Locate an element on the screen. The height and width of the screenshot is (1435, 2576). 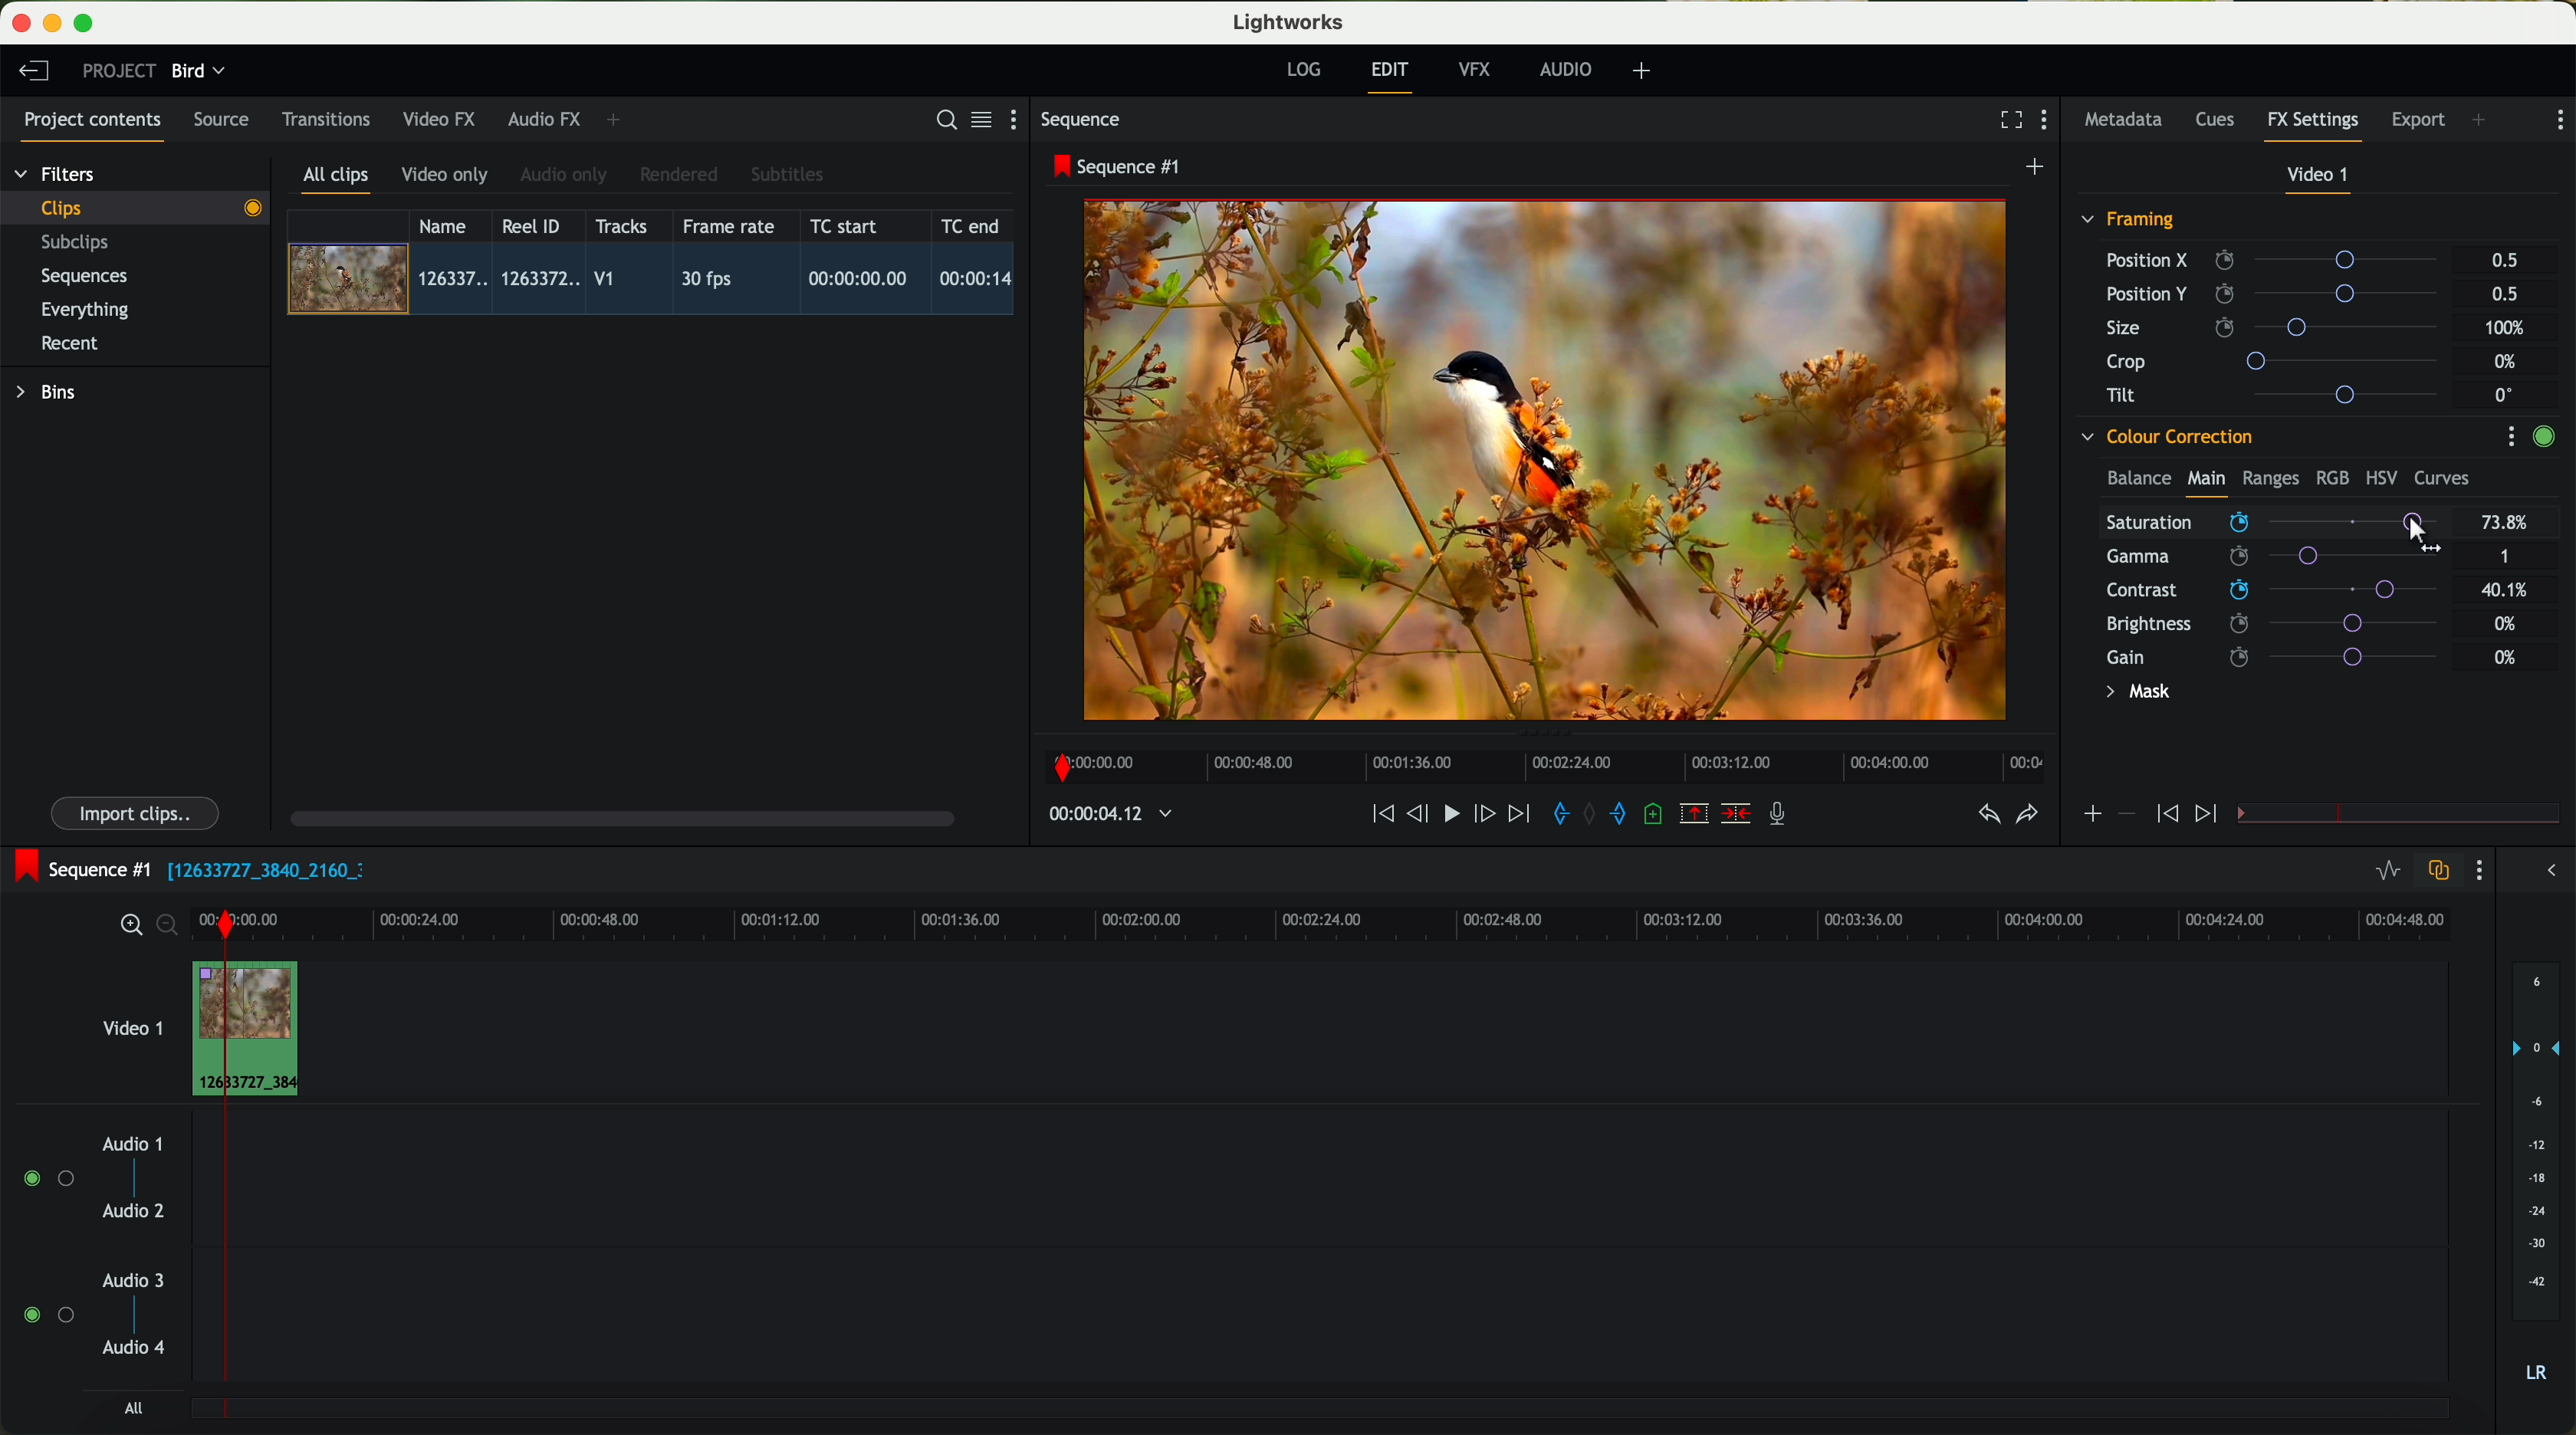
0% is located at coordinates (2508, 362).